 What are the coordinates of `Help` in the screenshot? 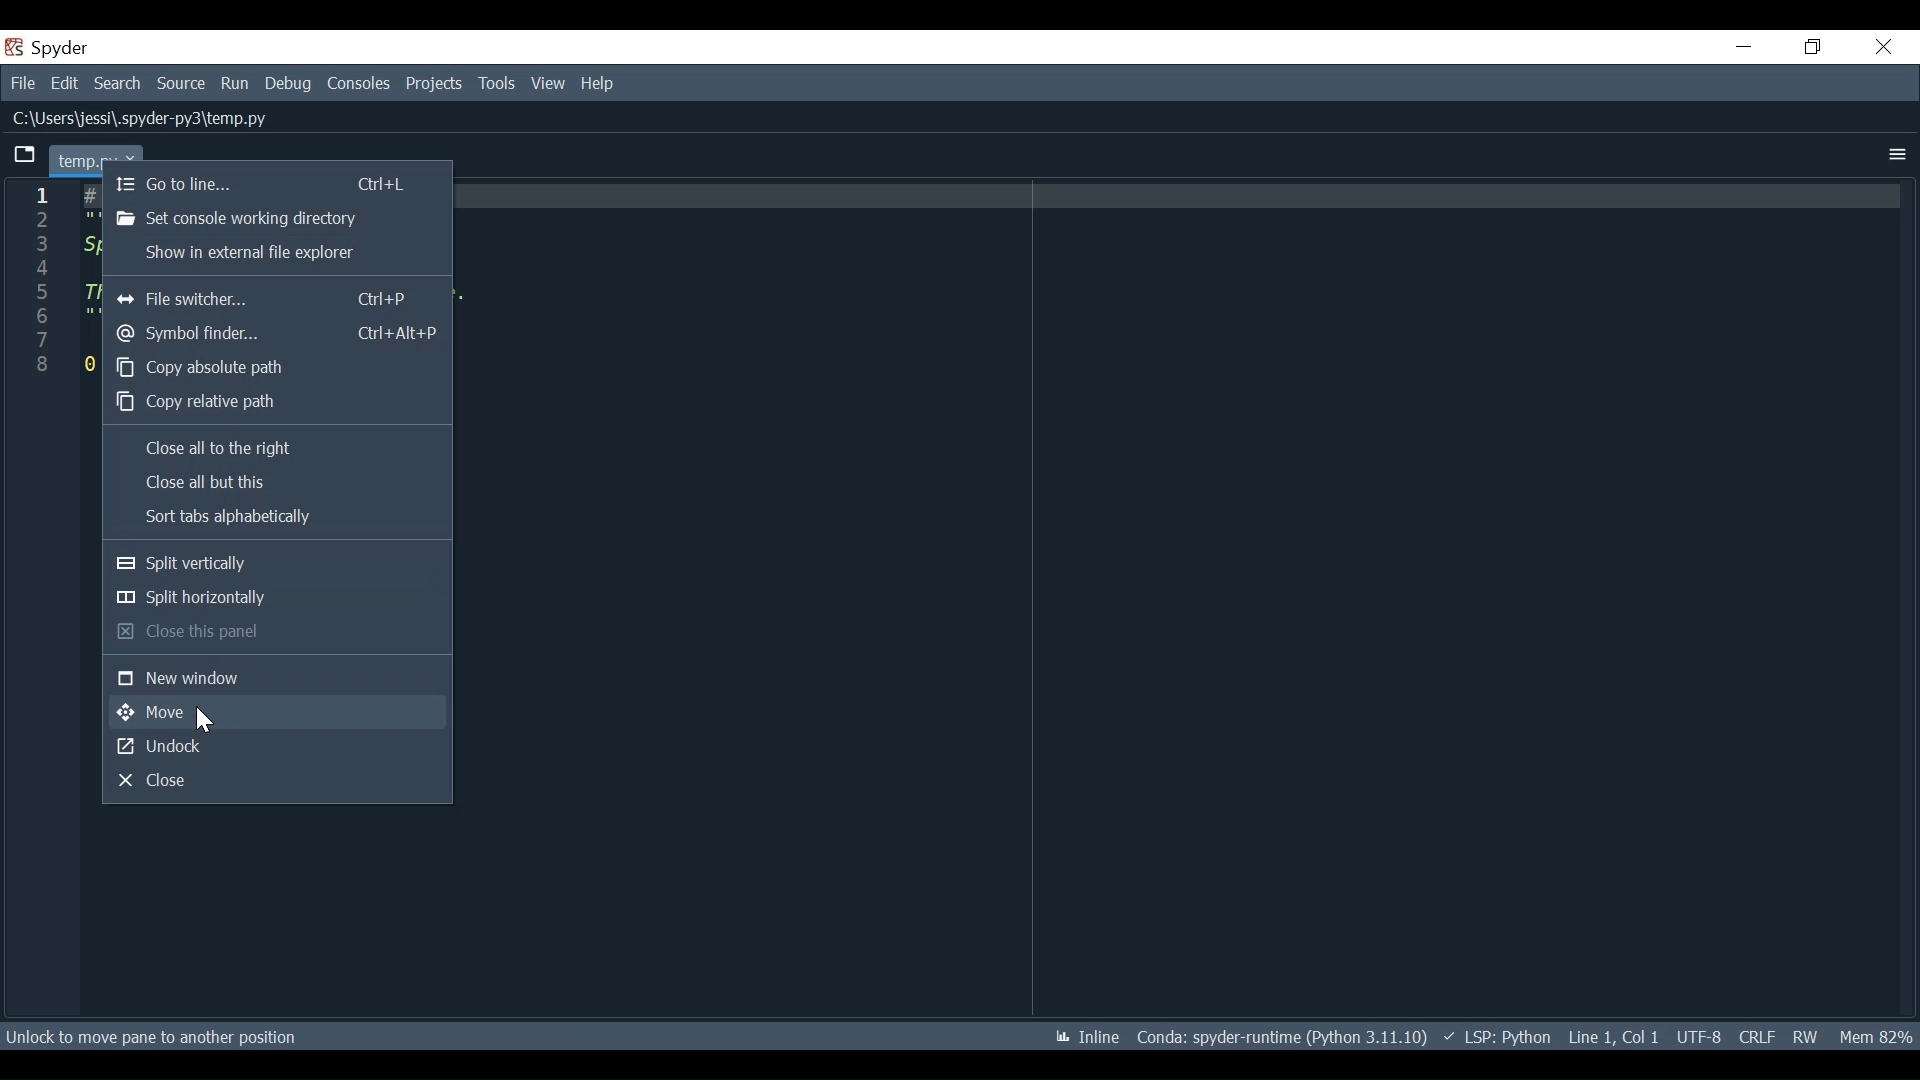 It's located at (598, 84).